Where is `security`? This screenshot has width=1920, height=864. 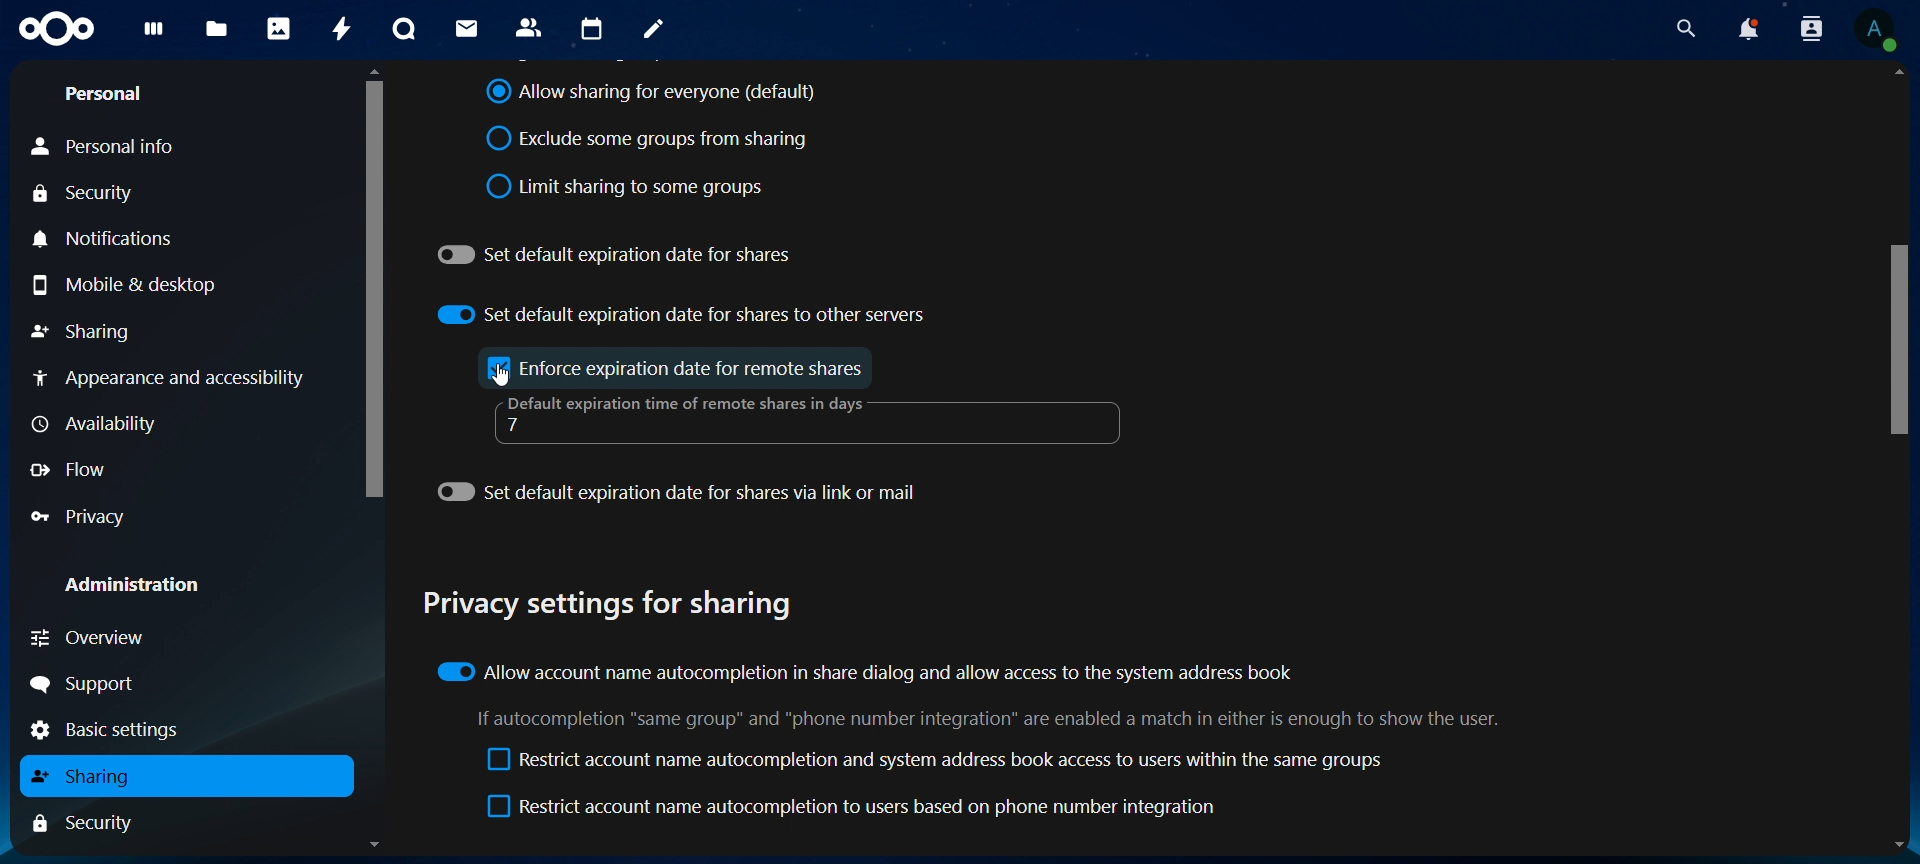
security is located at coordinates (95, 193).